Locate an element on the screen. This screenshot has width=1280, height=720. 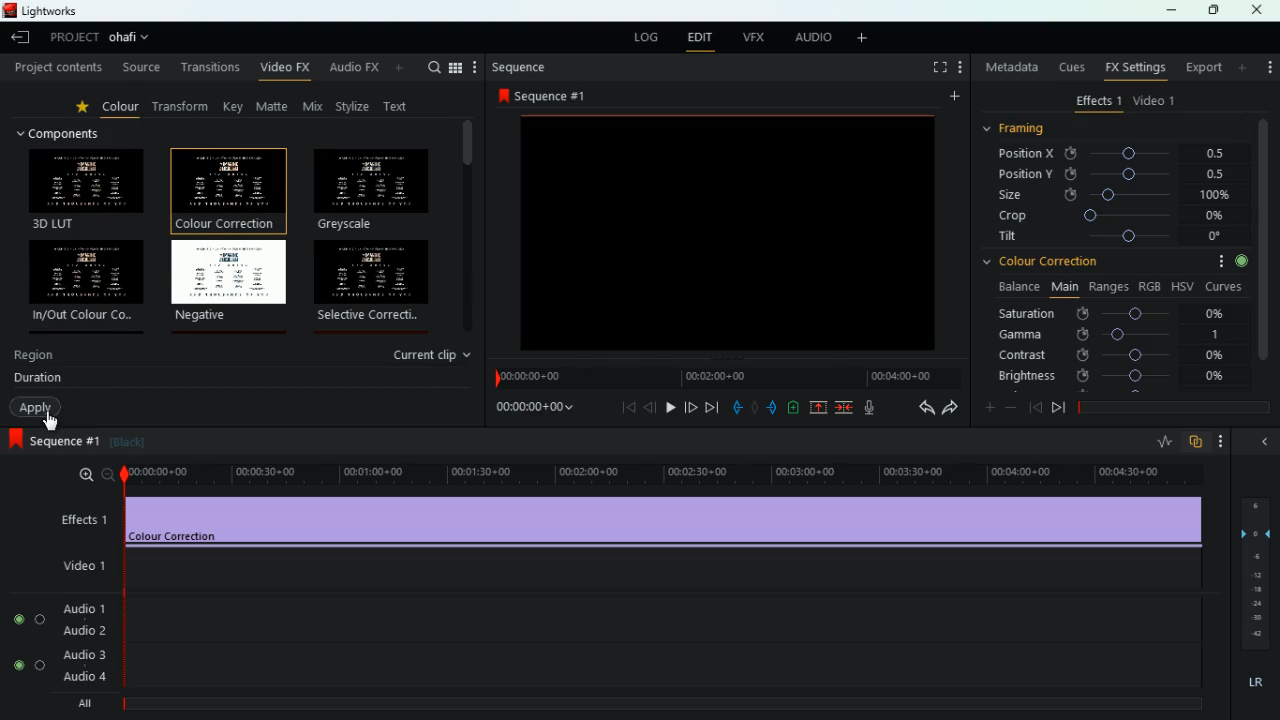
sequence is located at coordinates (520, 68).